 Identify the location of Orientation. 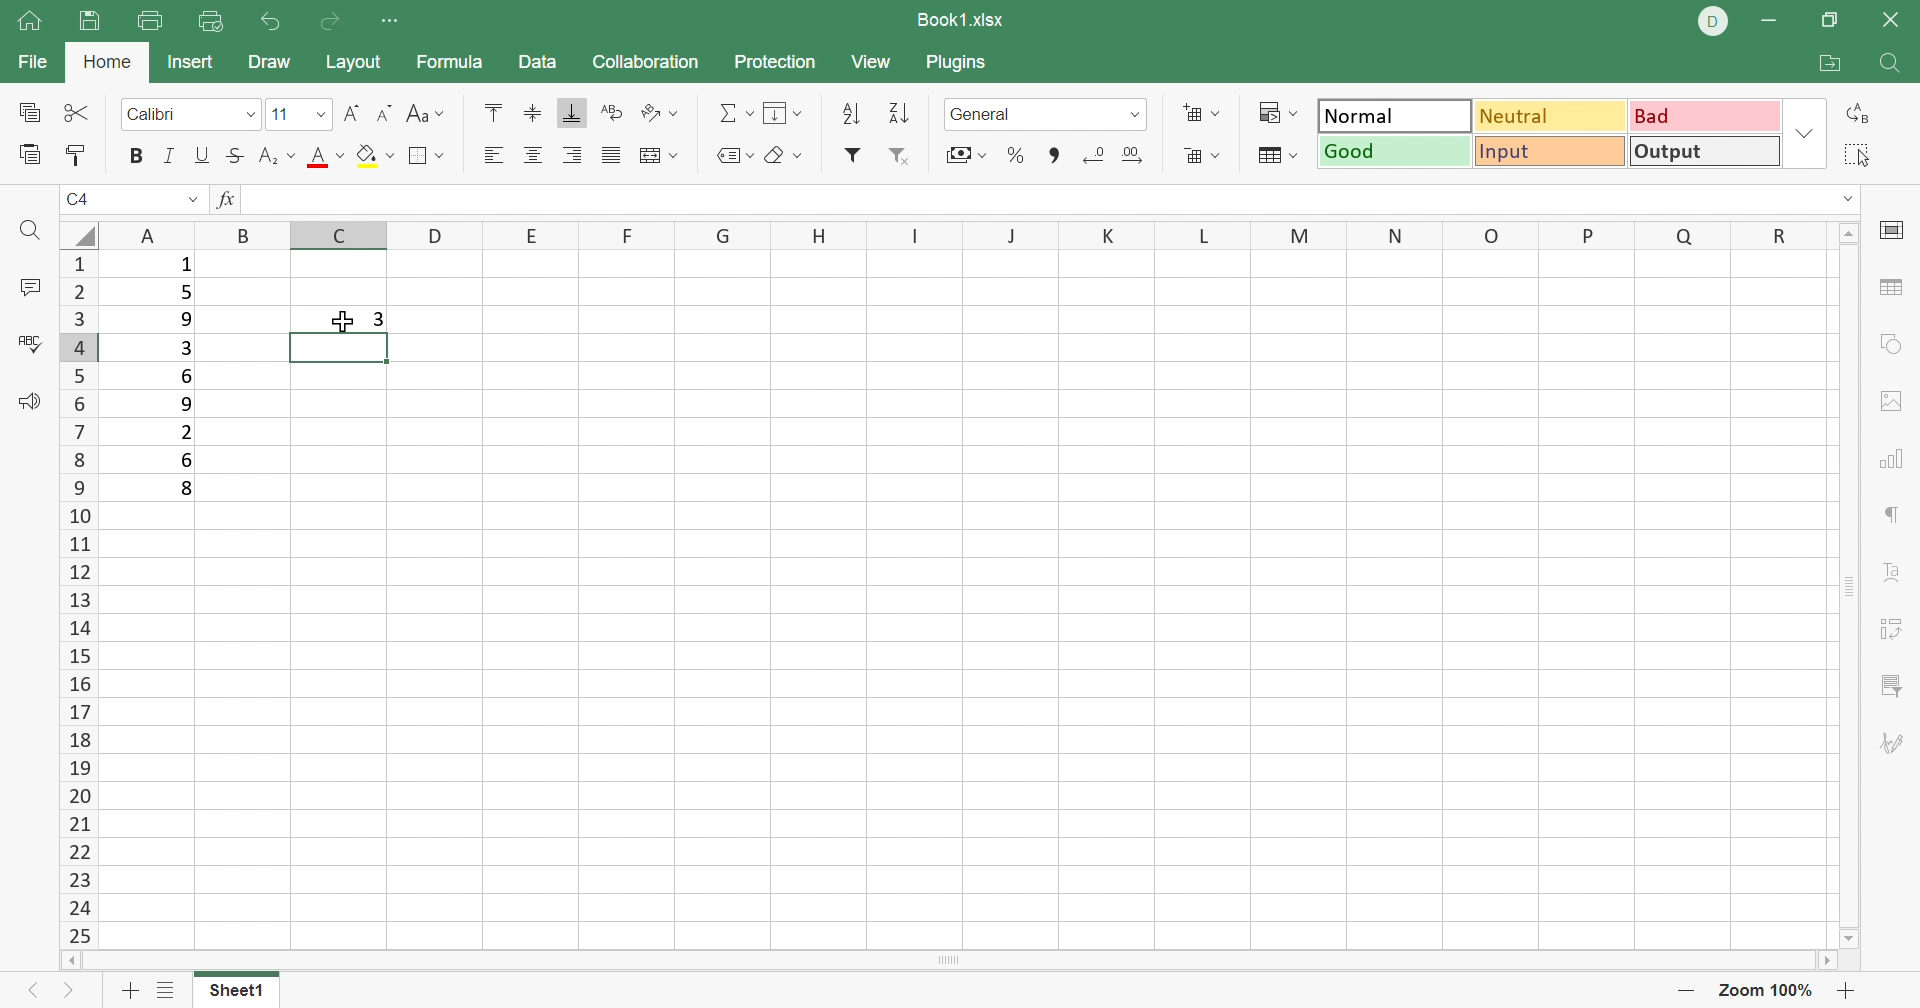
(657, 115).